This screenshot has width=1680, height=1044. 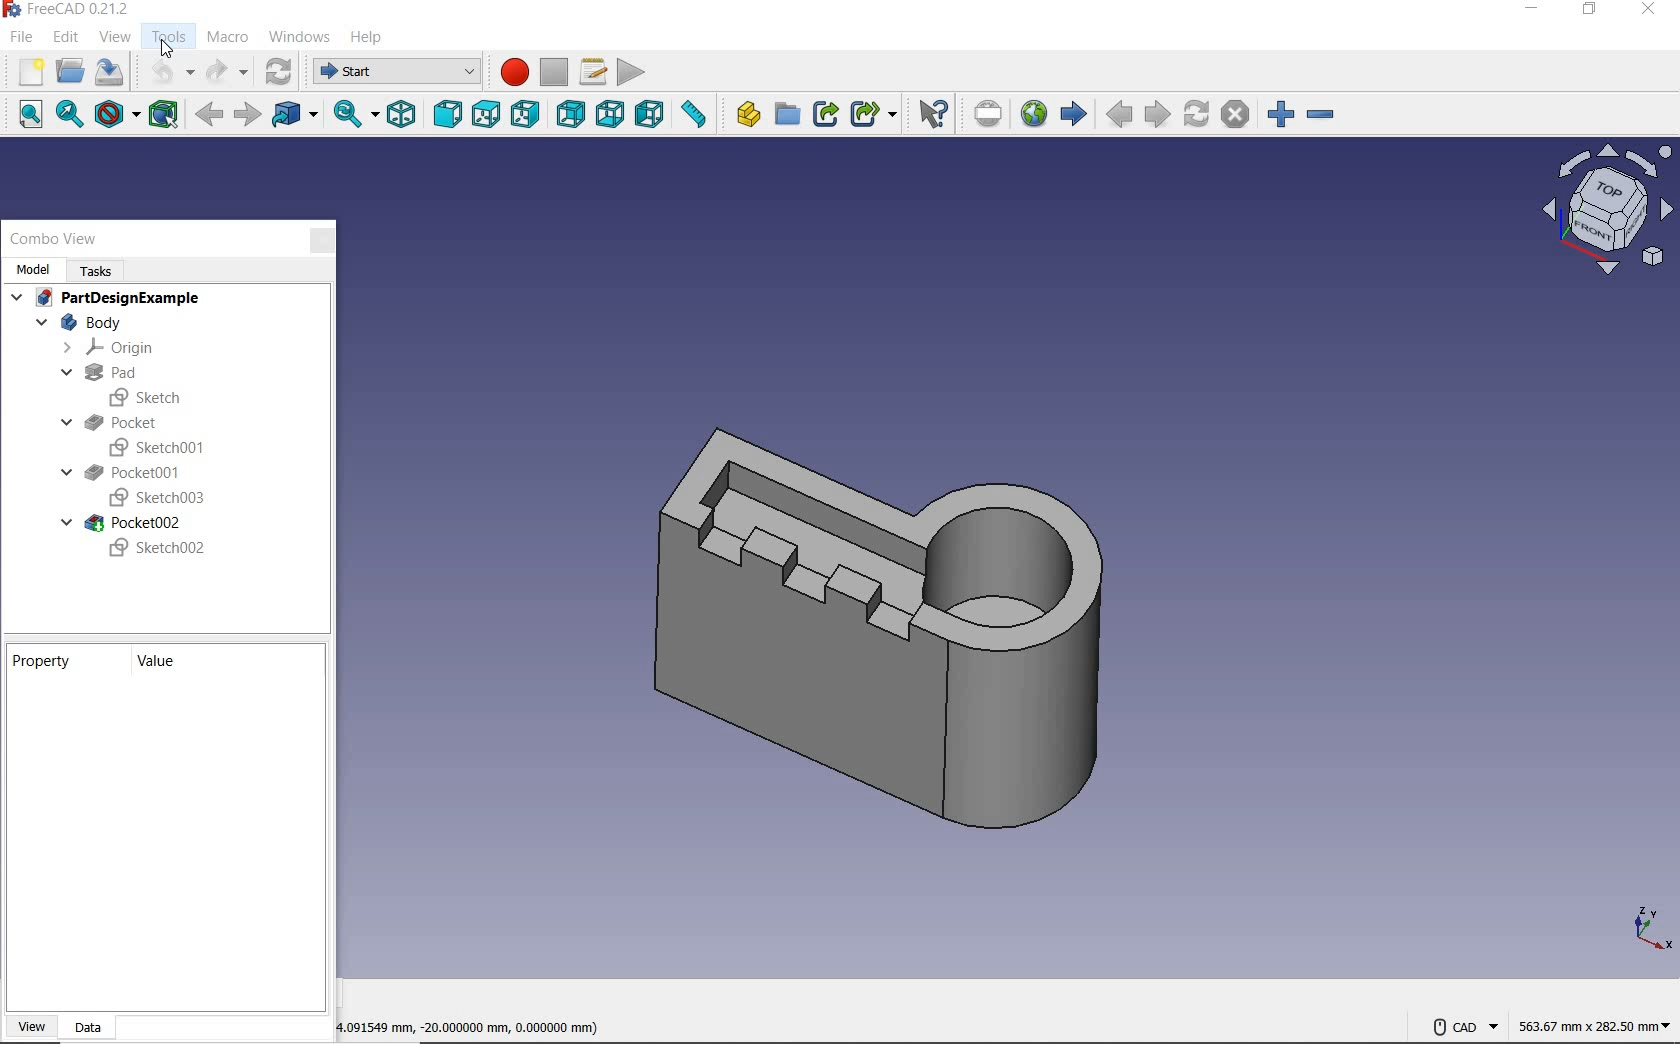 What do you see at coordinates (1648, 929) in the screenshot?
I see `x, y, z axis` at bounding box center [1648, 929].